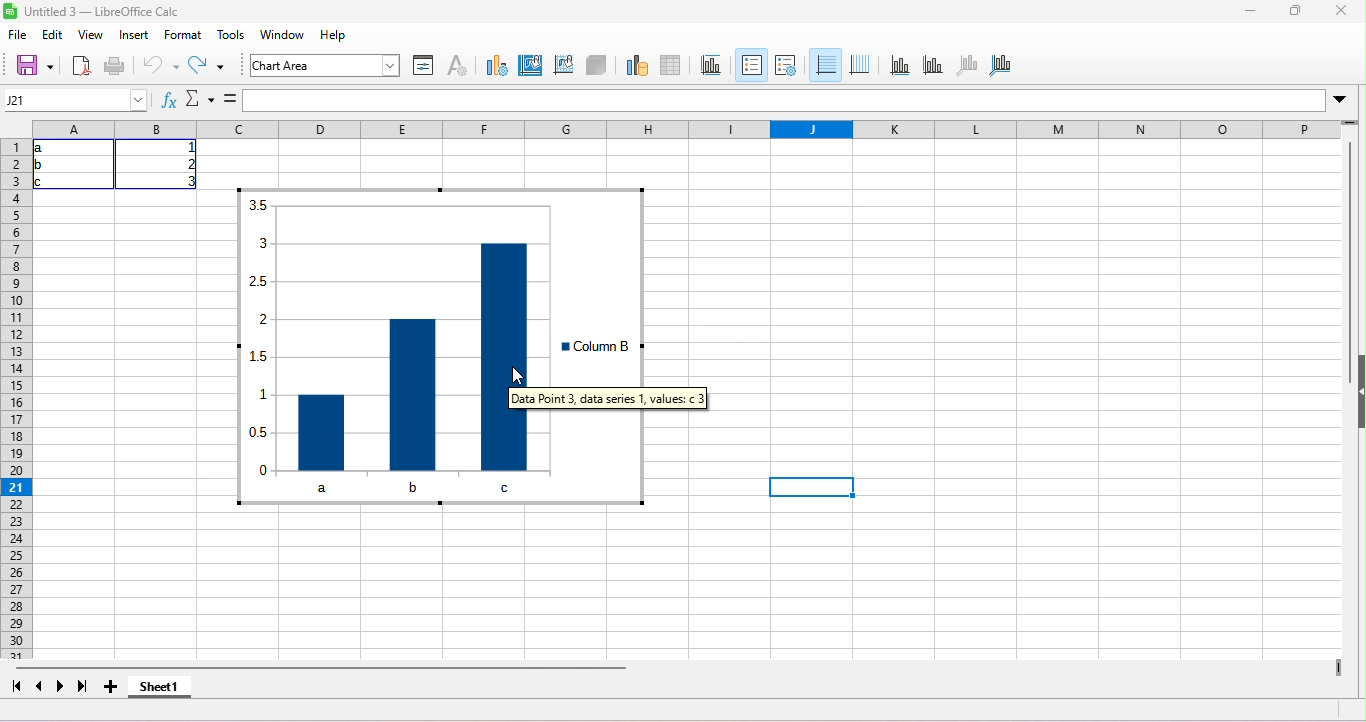 This screenshot has width=1366, height=722. Describe the element at coordinates (940, 65) in the screenshot. I see `y axis` at that location.